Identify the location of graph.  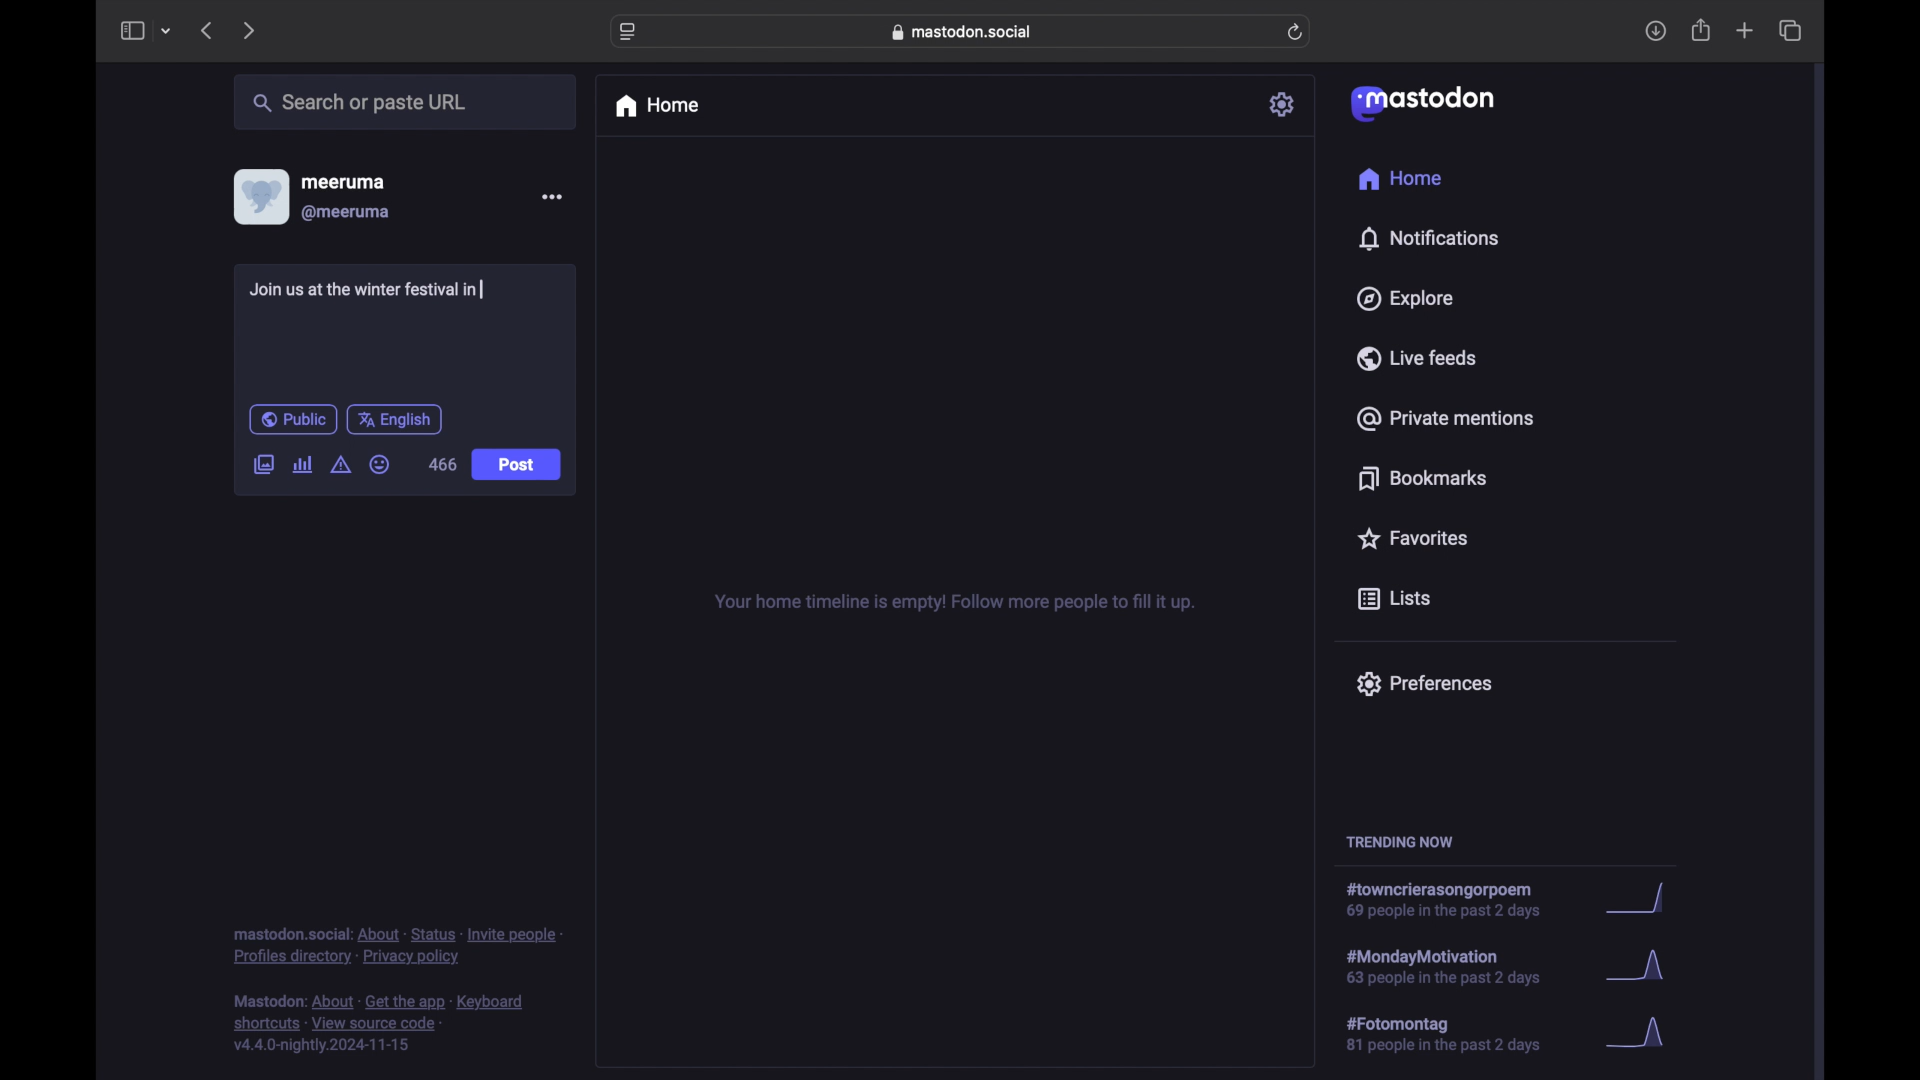
(1642, 1034).